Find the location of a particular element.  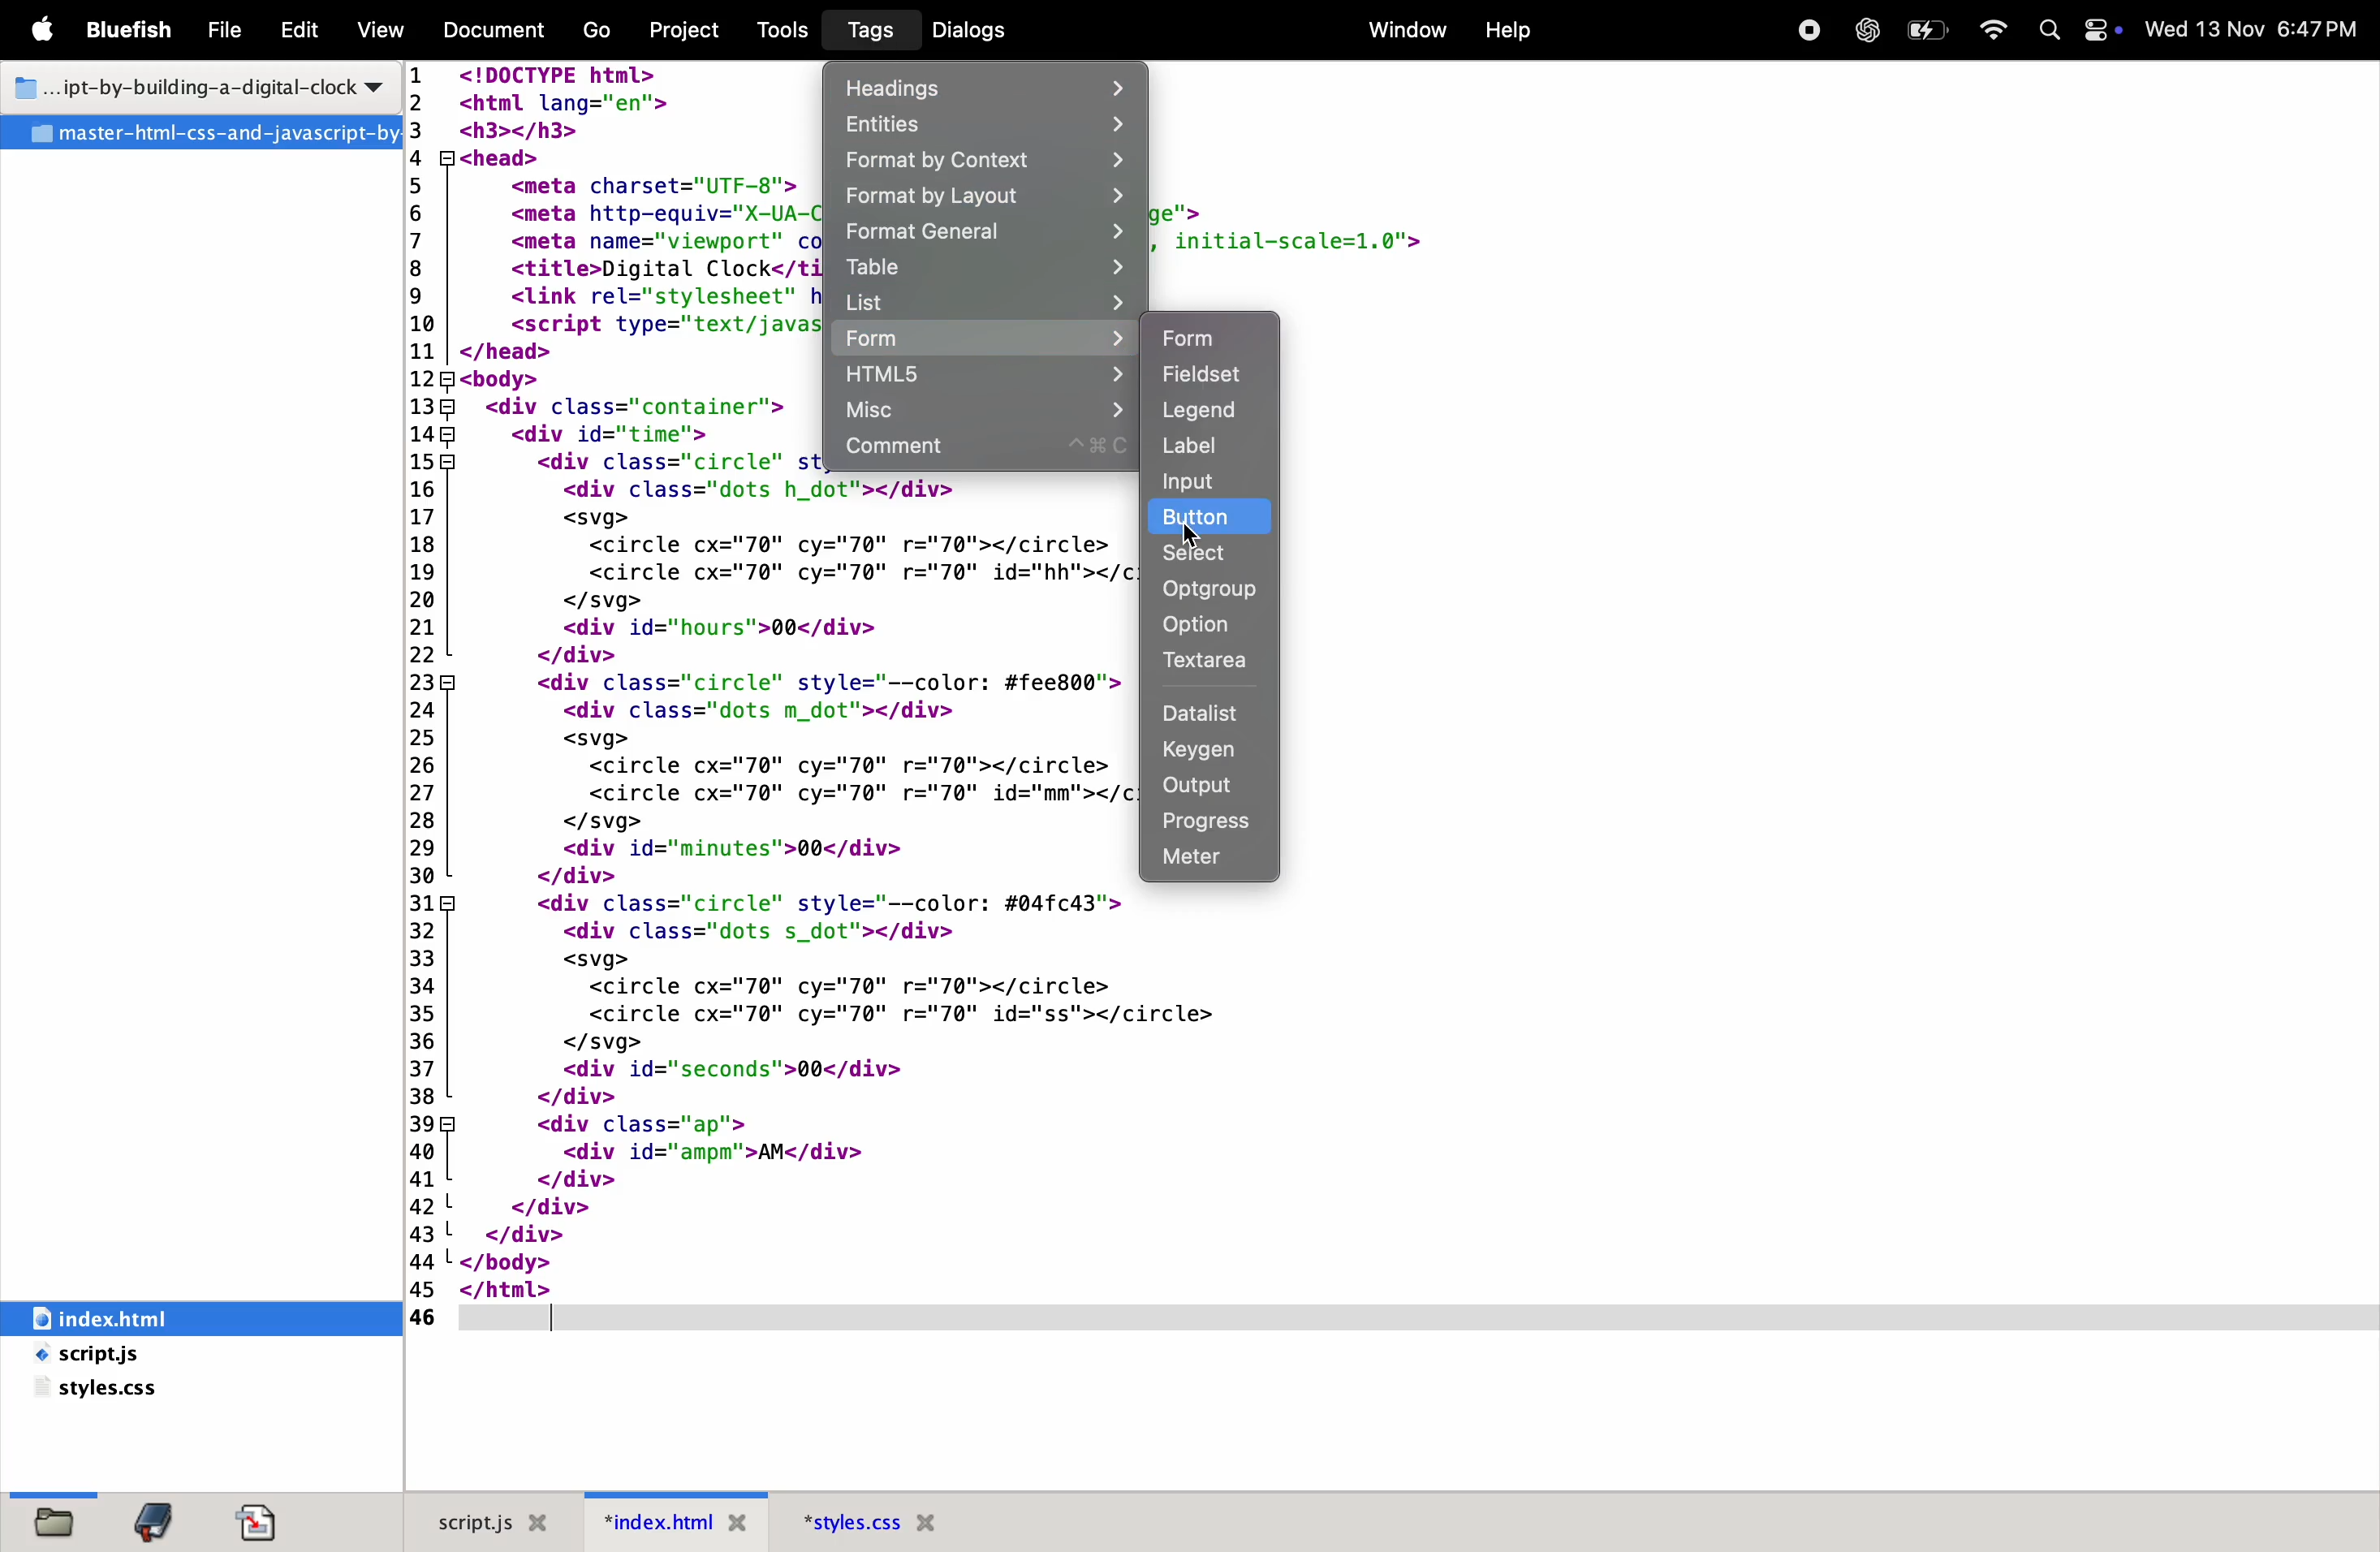

chatGpt is located at coordinates (1867, 28).